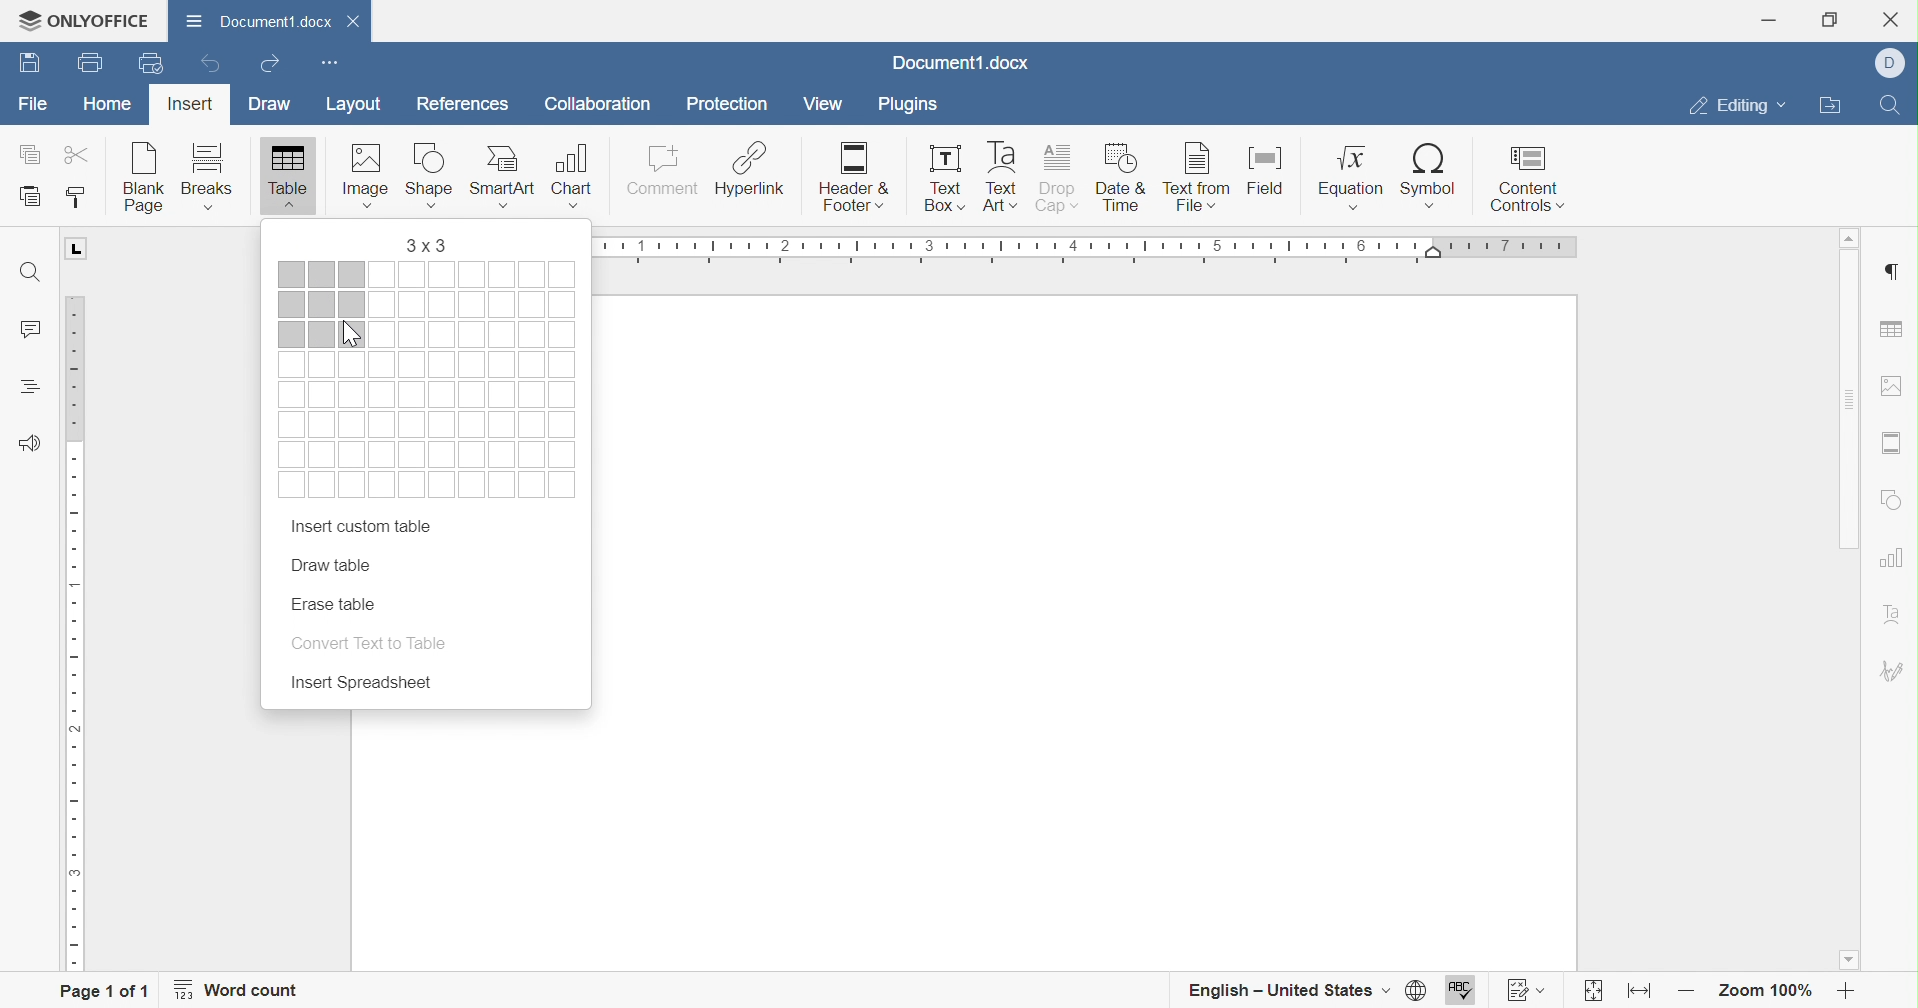  What do you see at coordinates (29, 61) in the screenshot?
I see `Save` at bounding box center [29, 61].